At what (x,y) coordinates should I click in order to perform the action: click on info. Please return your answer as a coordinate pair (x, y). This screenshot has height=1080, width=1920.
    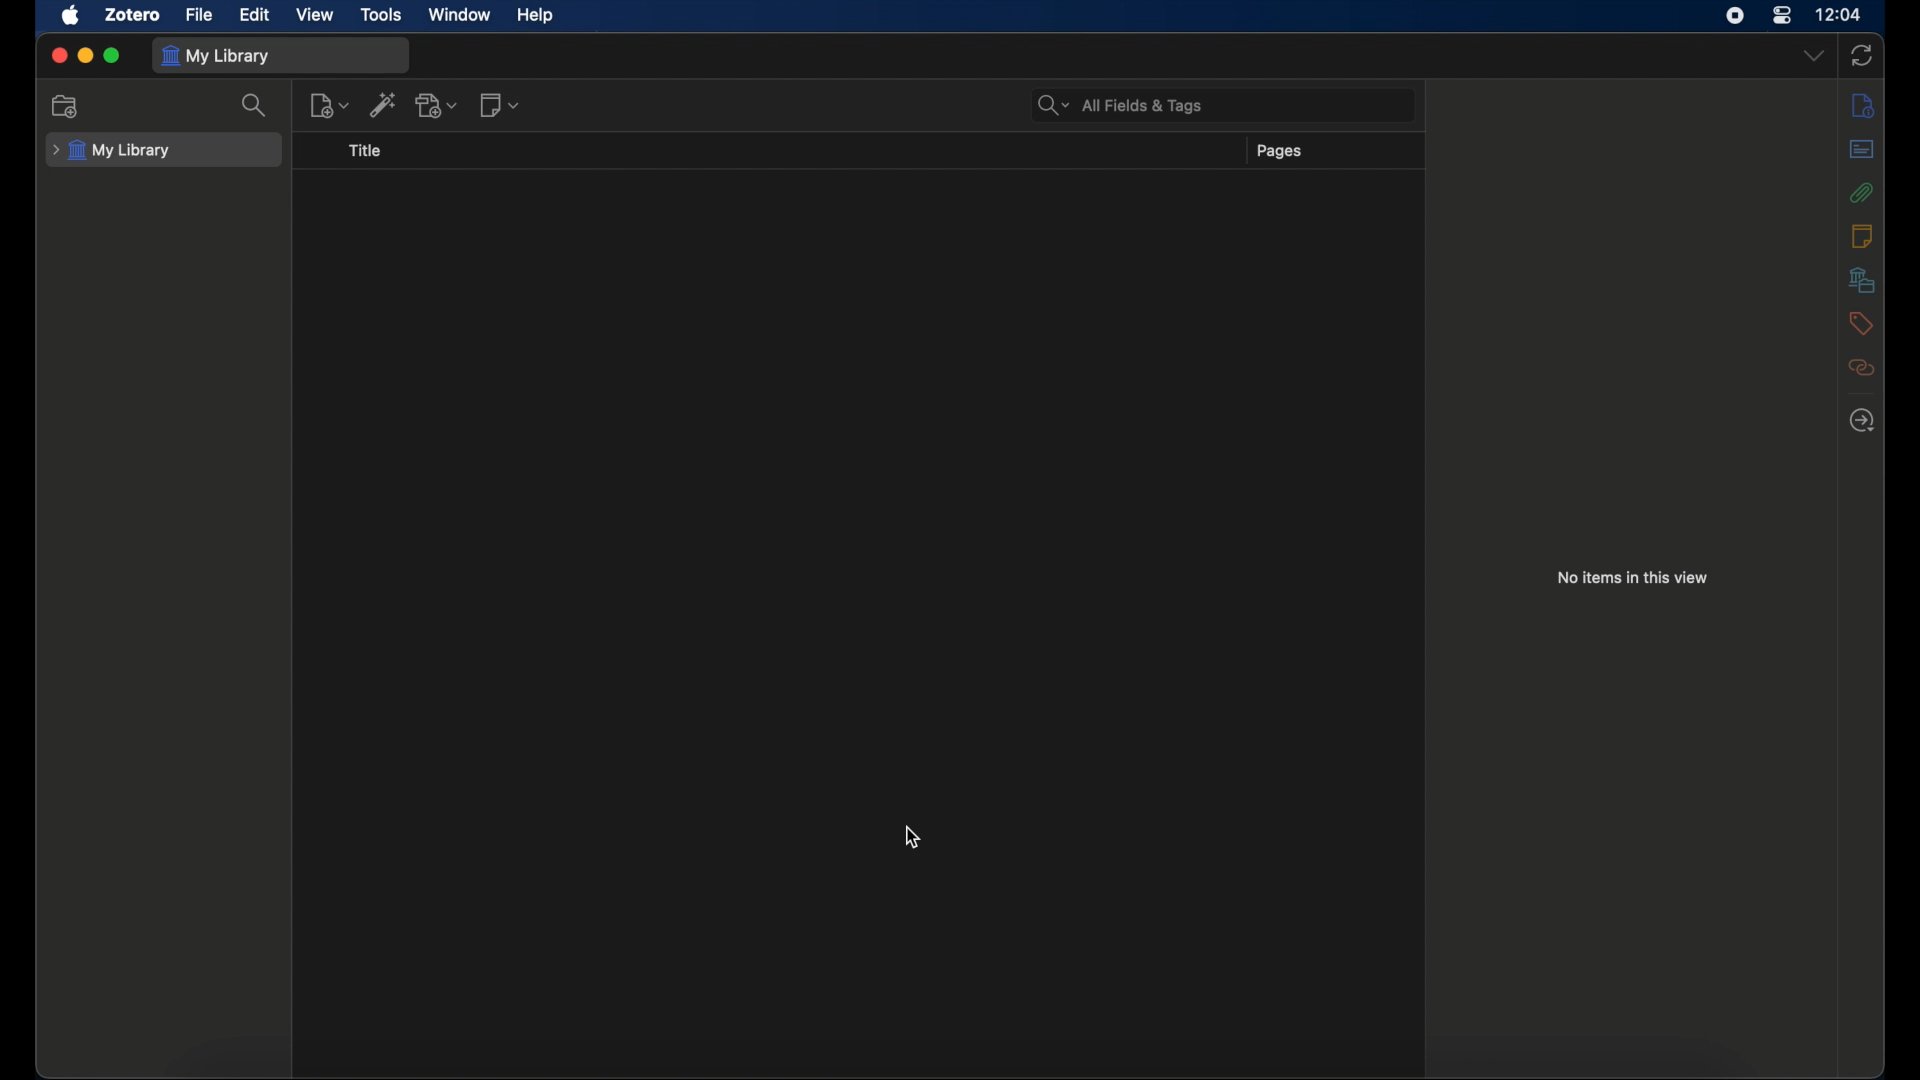
    Looking at the image, I should click on (1862, 106).